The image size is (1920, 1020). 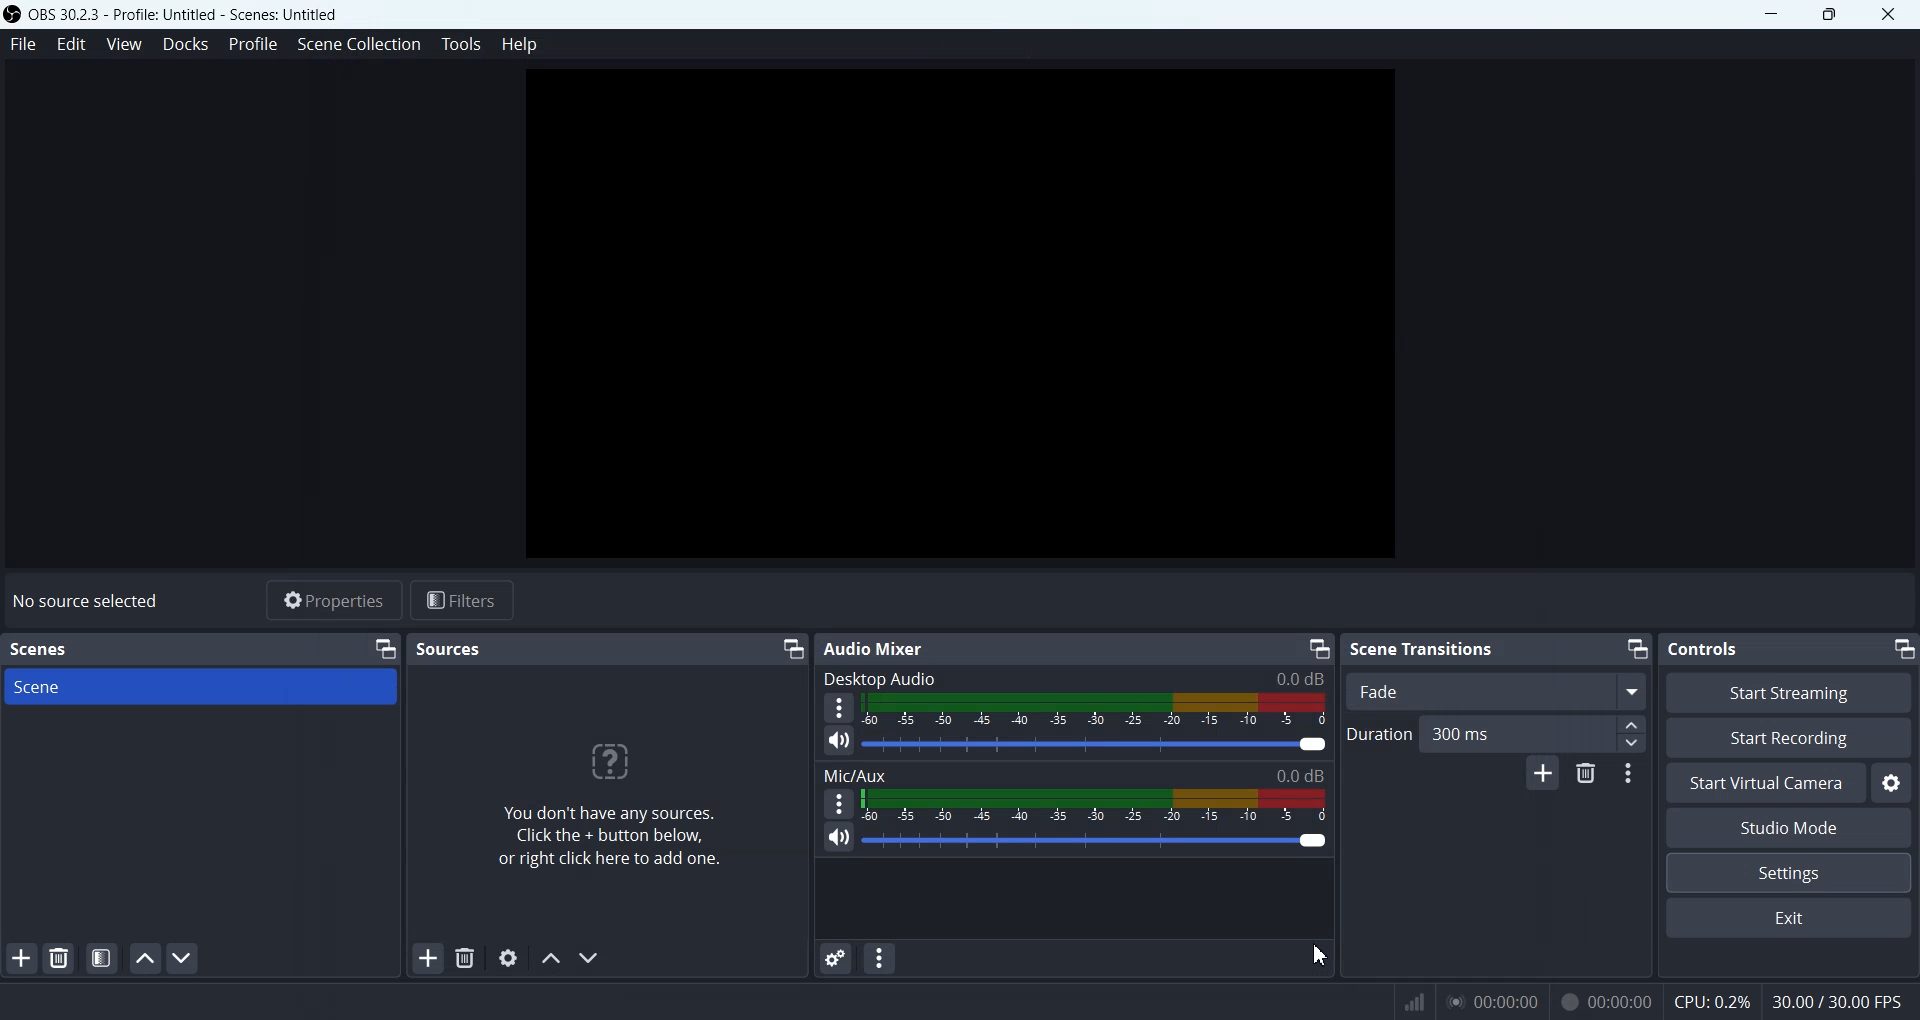 I want to click on Mute / Unmute, so click(x=838, y=741).